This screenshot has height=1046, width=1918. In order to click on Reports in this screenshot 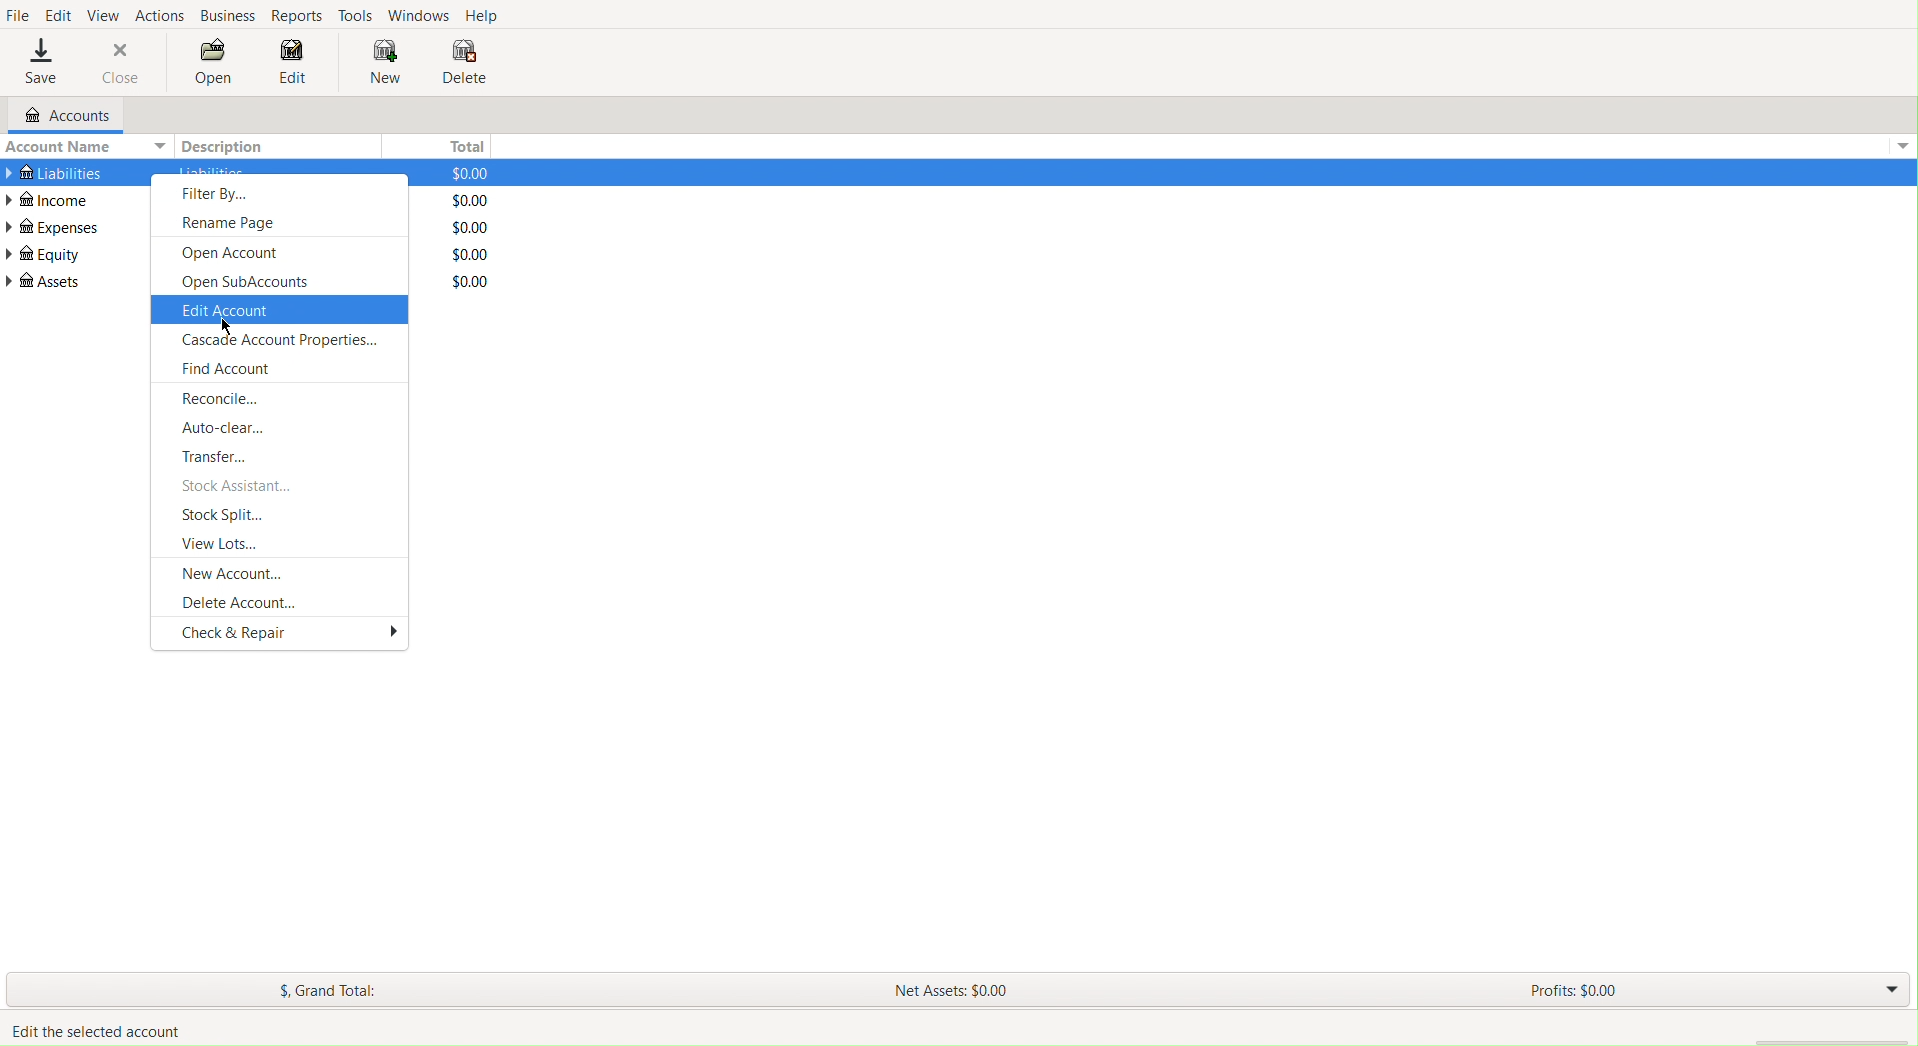, I will do `click(300, 16)`.